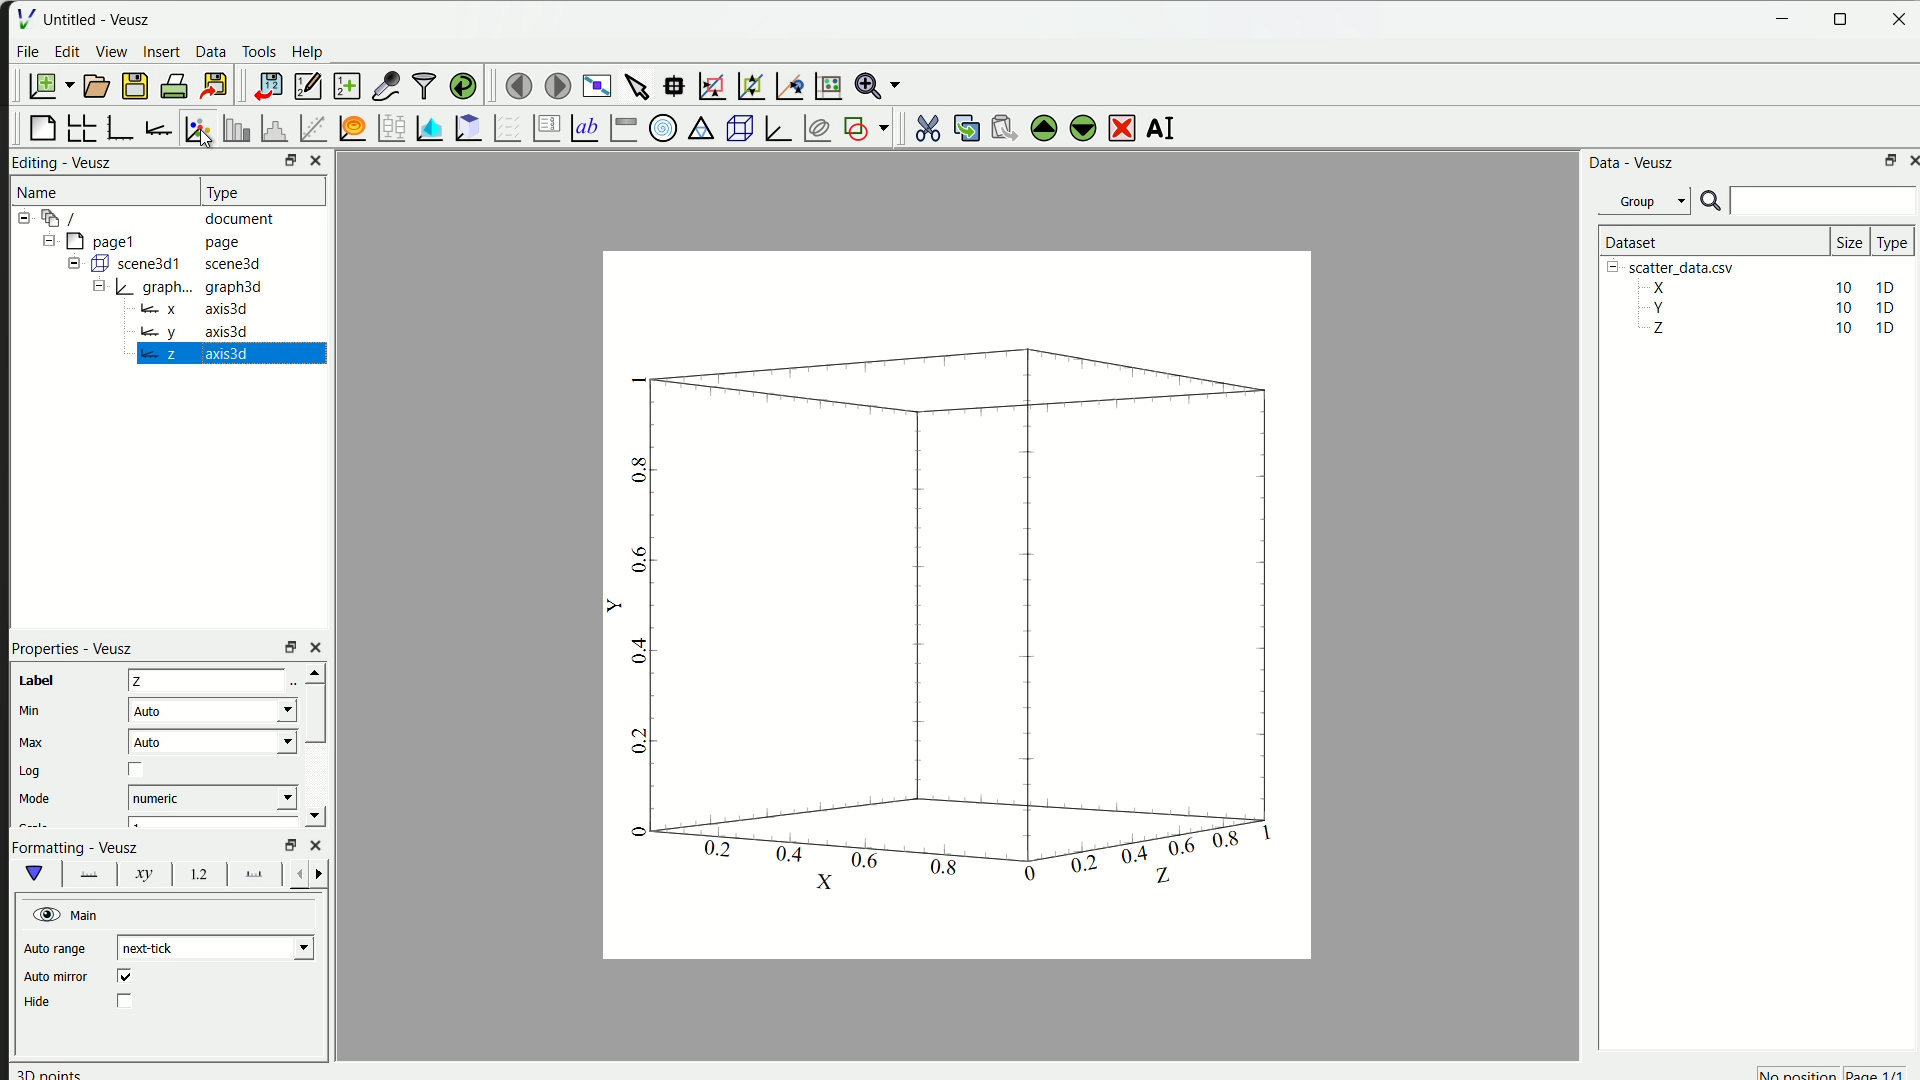 The image size is (1920, 1080). Describe the element at coordinates (94, 161) in the screenshot. I see `Veusz` at that location.